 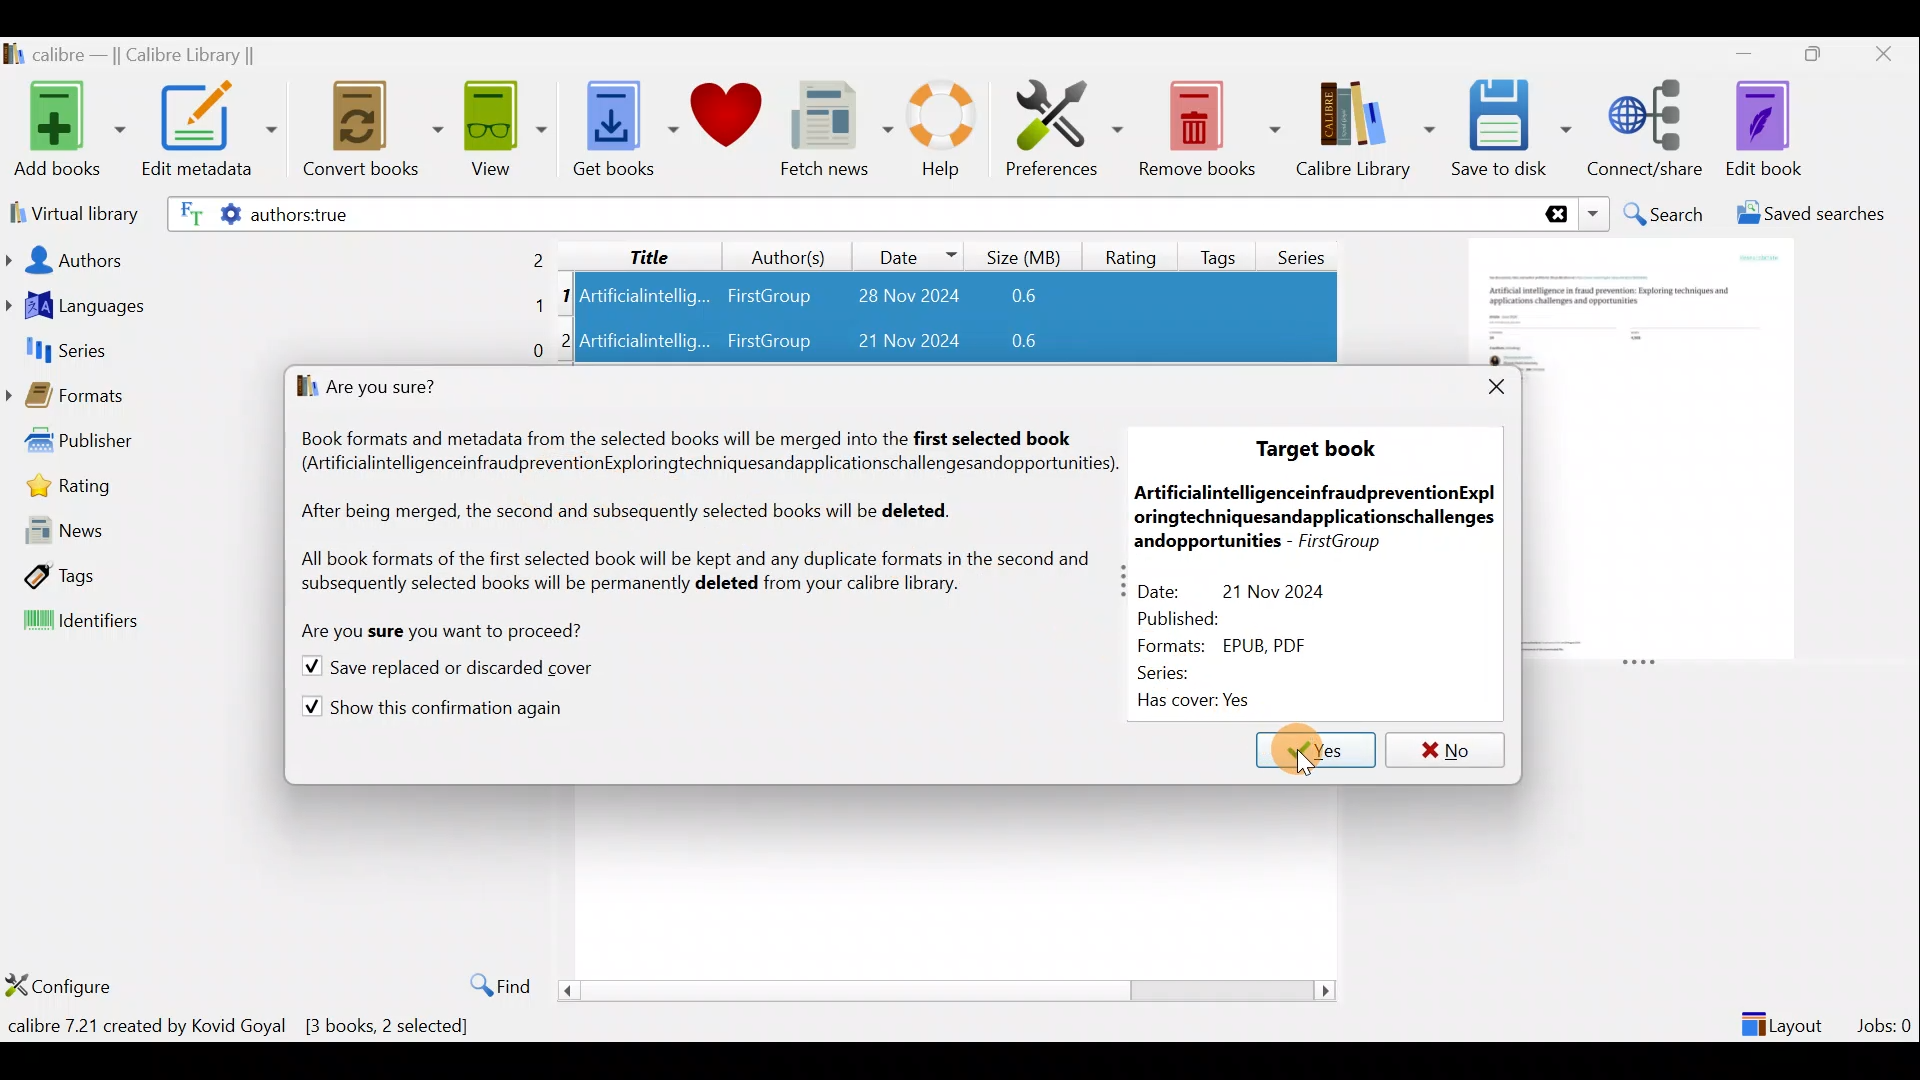 I want to click on Saved searches, so click(x=1817, y=216).